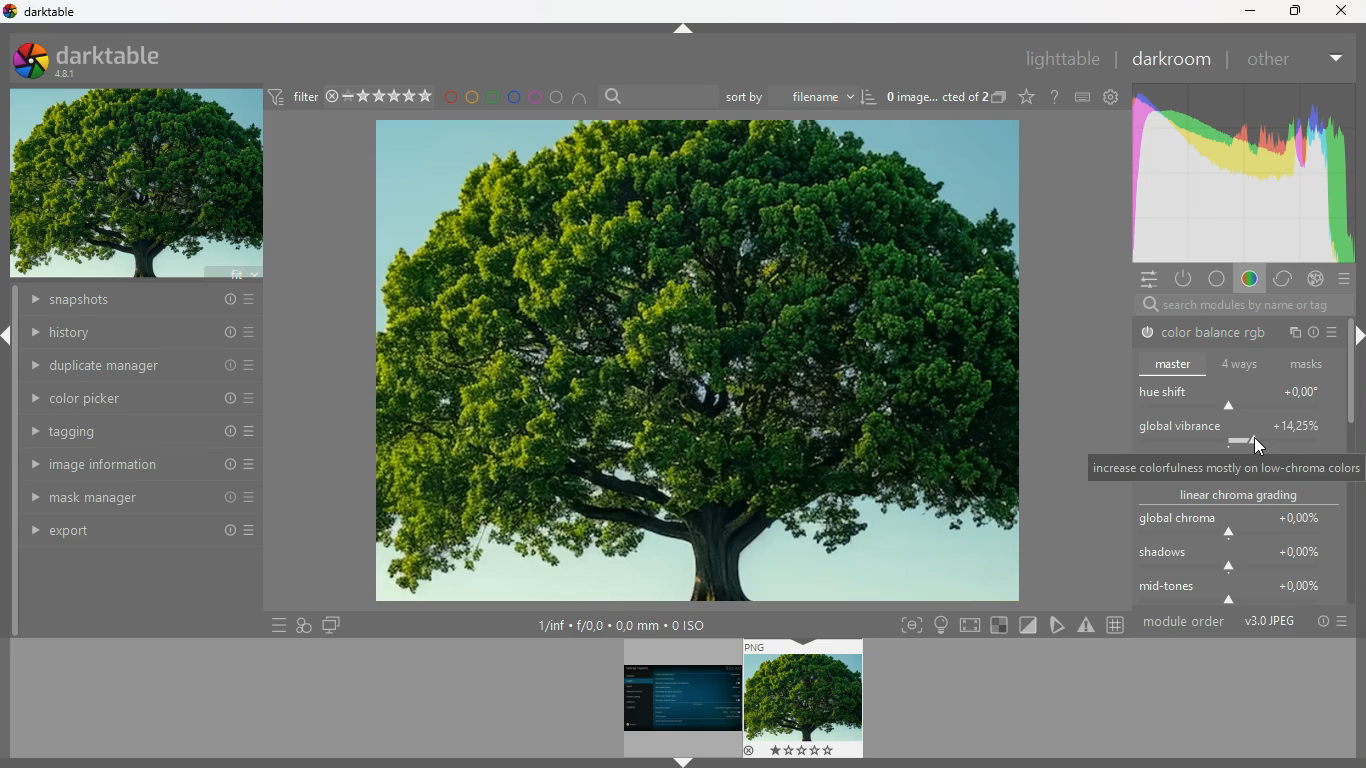 The height and width of the screenshot is (768, 1366). I want to click on arrow, so click(1357, 336).